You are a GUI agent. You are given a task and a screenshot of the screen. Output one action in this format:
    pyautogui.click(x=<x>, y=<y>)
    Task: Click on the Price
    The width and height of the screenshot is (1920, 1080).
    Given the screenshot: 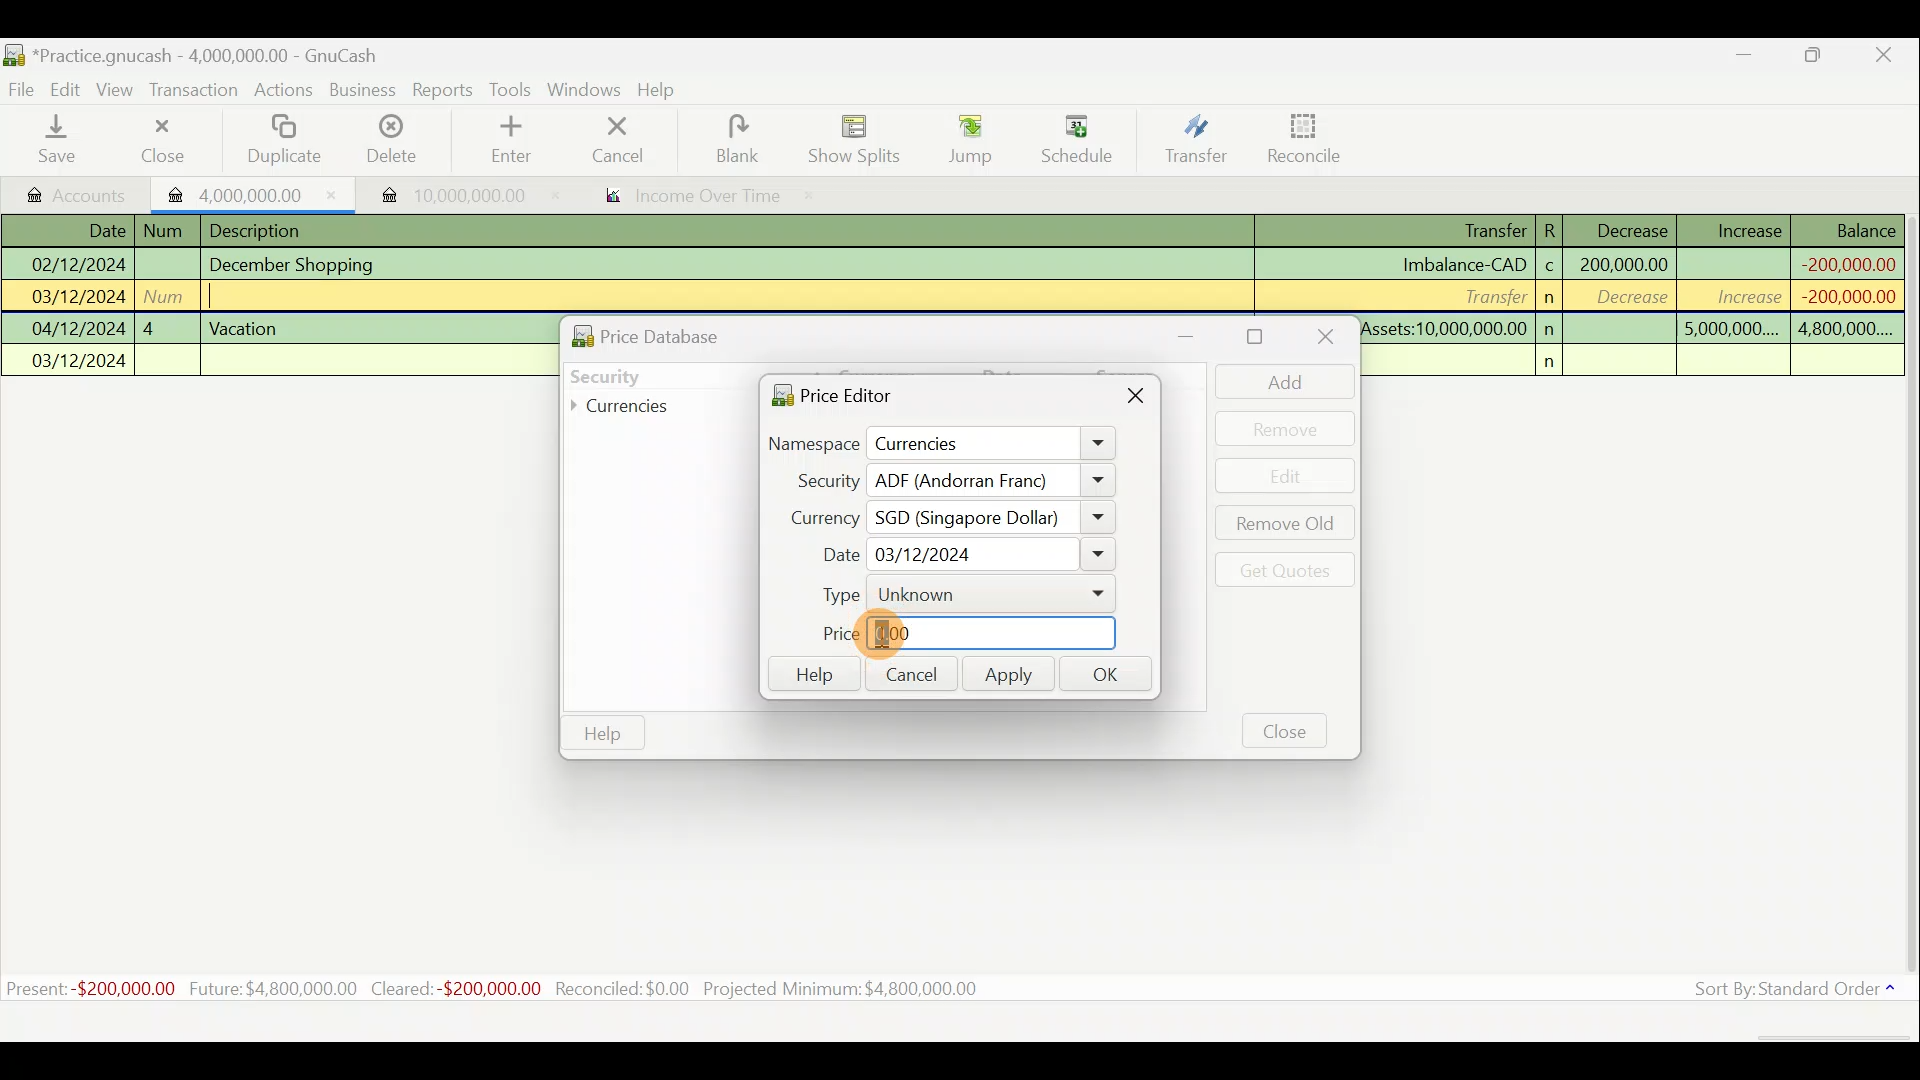 What is the action you would take?
    pyautogui.click(x=962, y=634)
    